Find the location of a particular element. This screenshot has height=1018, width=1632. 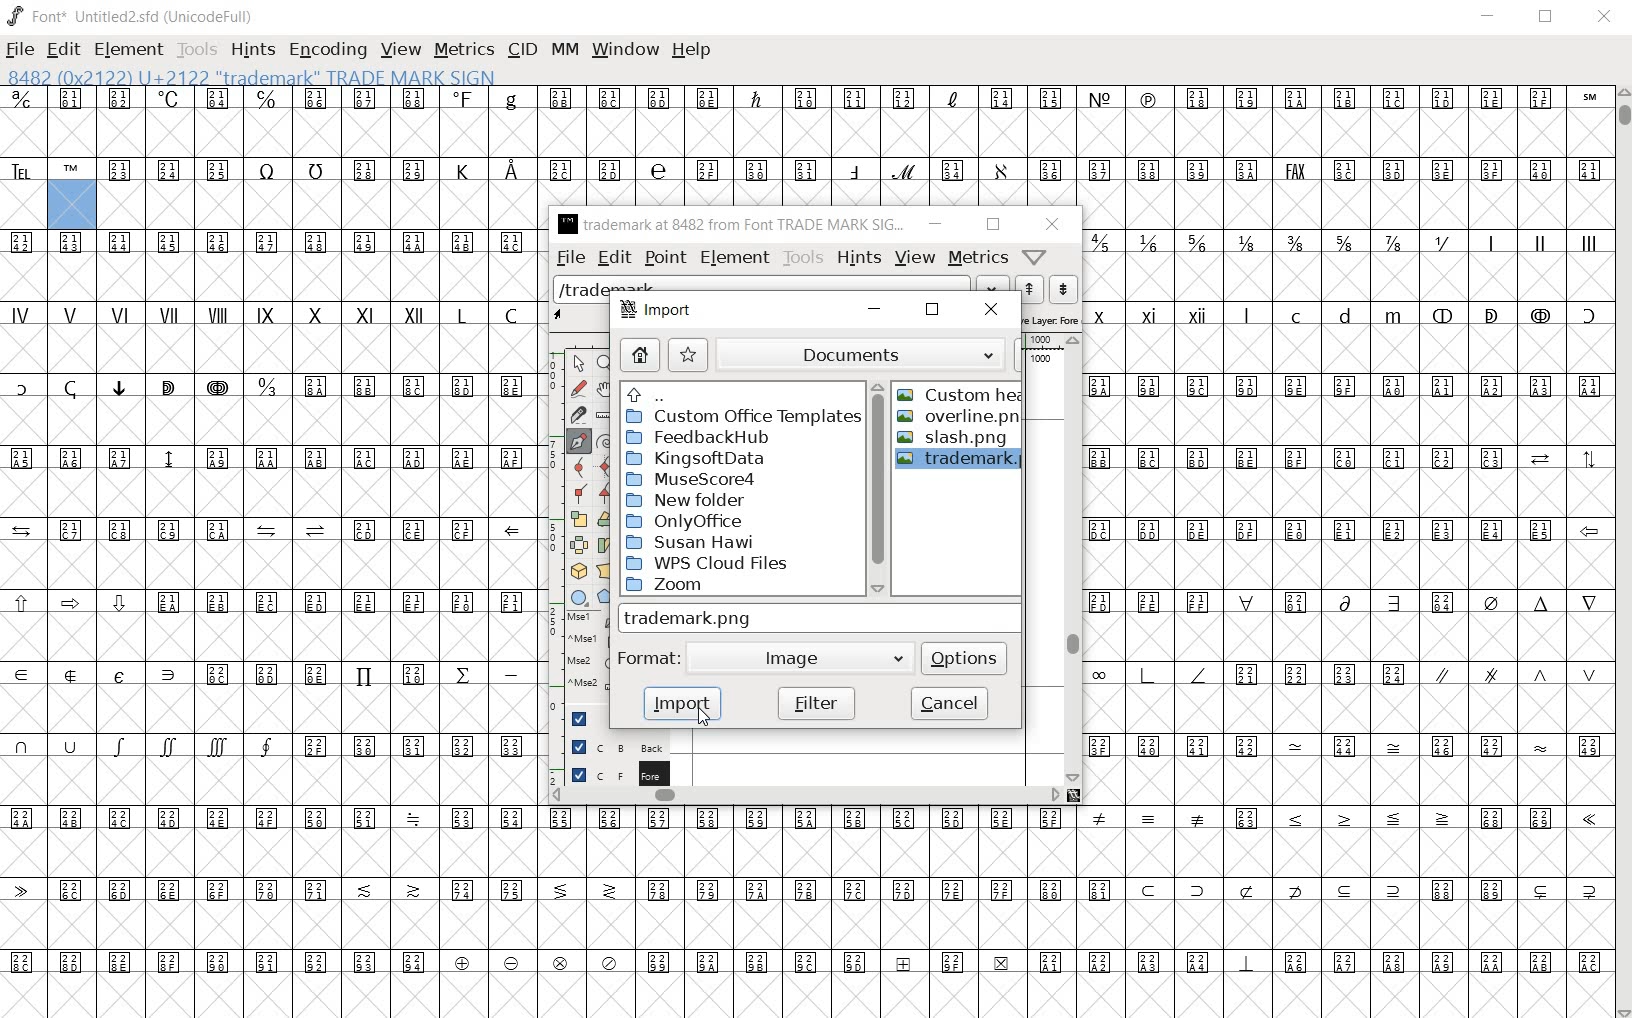

perform a perspective transformation on the selection is located at coordinates (604, 569).